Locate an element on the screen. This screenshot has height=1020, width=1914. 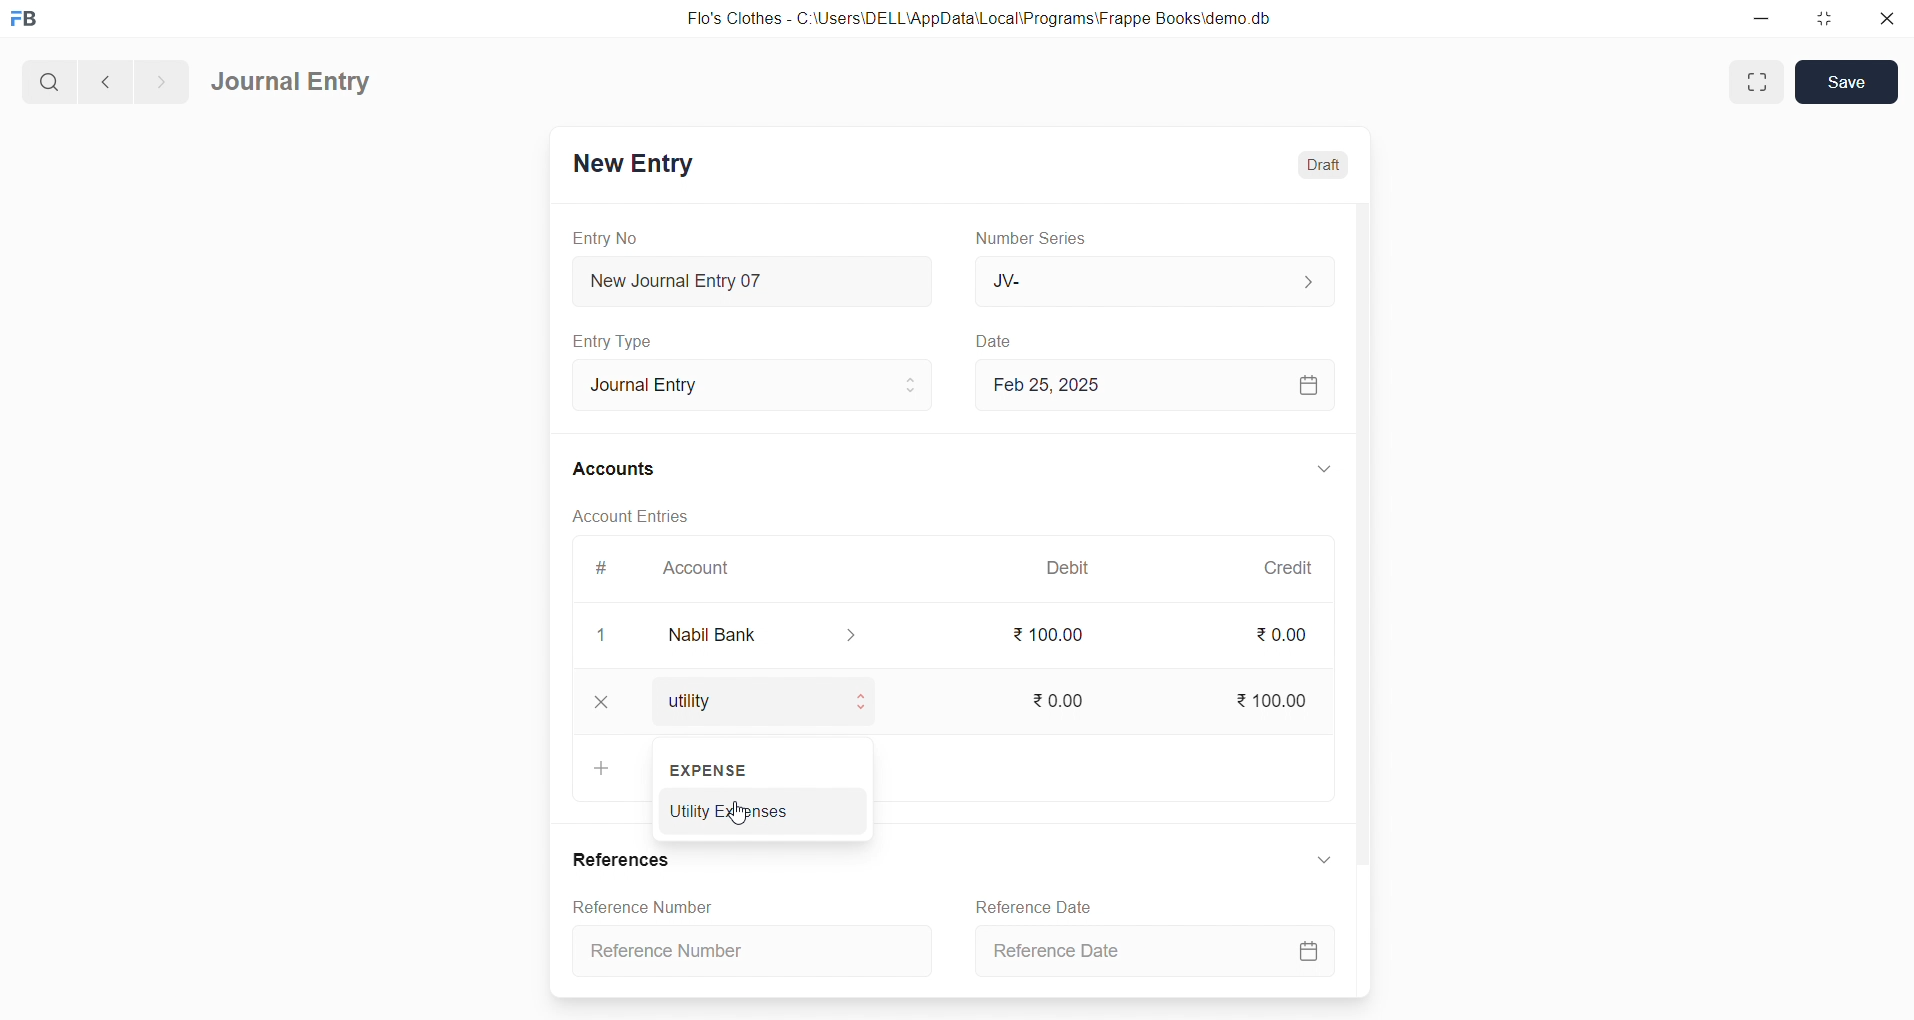
Add is located at coordinates (596, 768).